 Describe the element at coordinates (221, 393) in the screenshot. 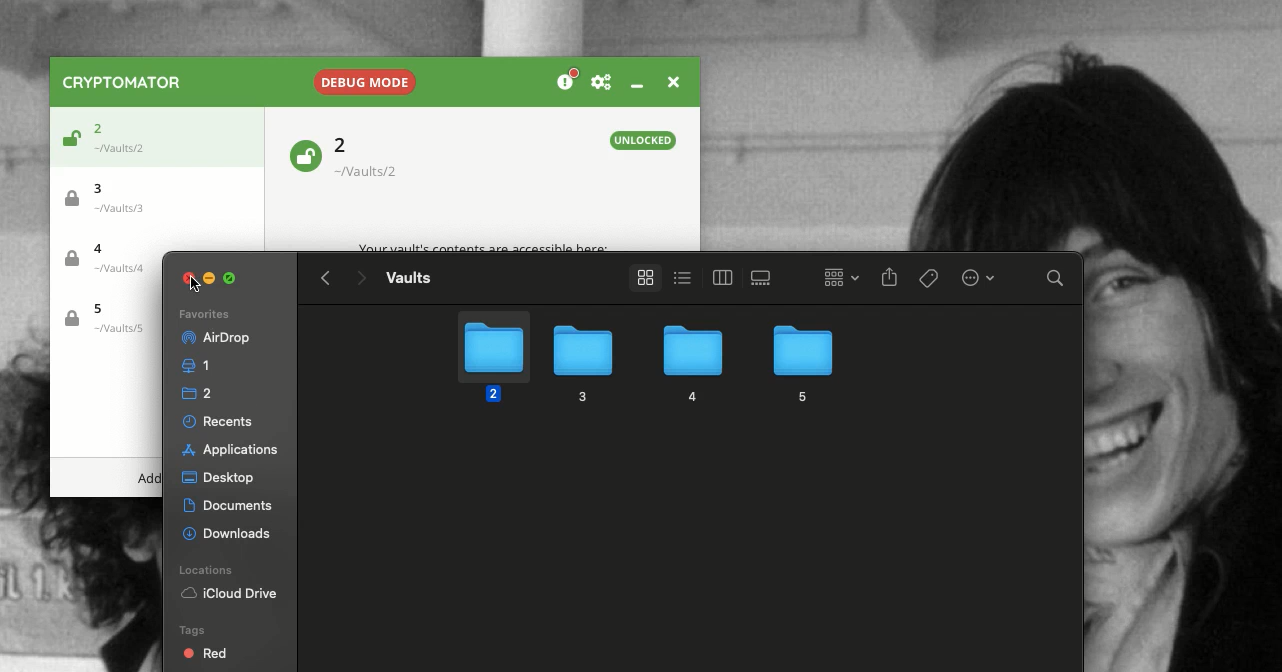

I see `Recents` at that location.